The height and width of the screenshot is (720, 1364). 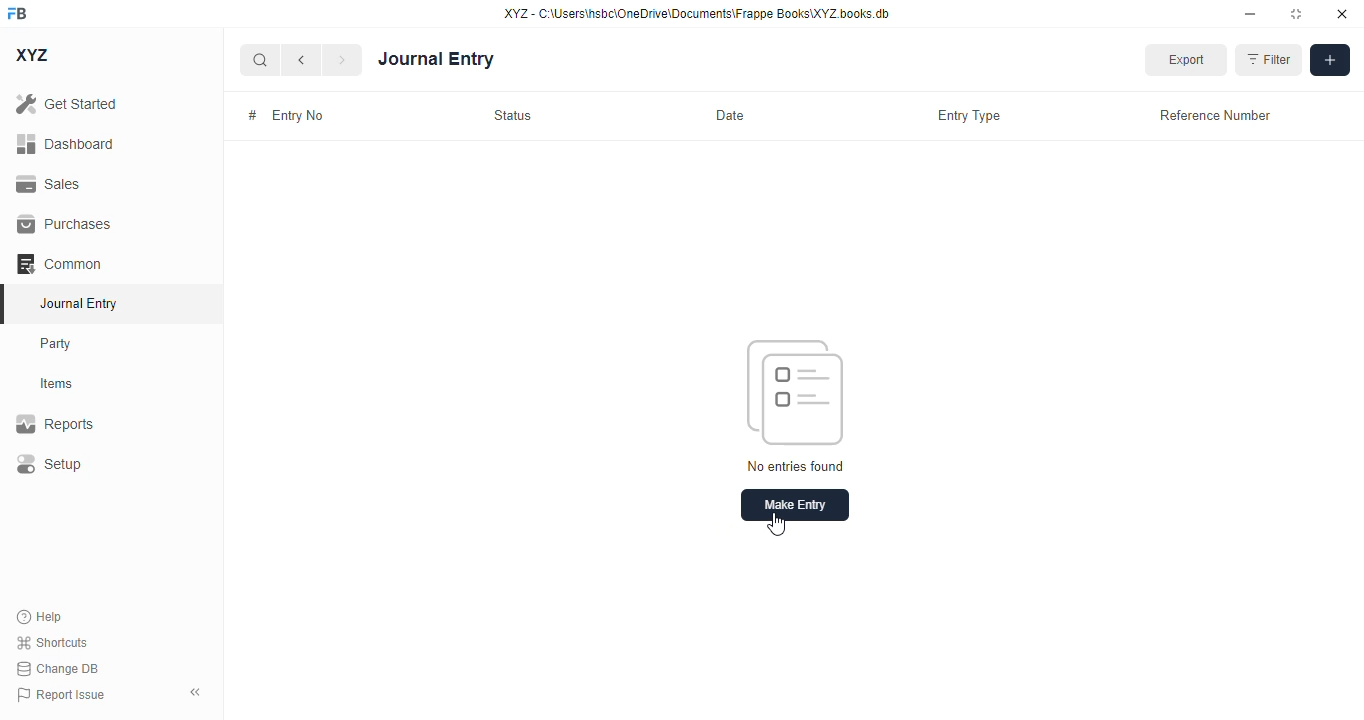 I want to click on minimize, so click(x=1251, y=14).